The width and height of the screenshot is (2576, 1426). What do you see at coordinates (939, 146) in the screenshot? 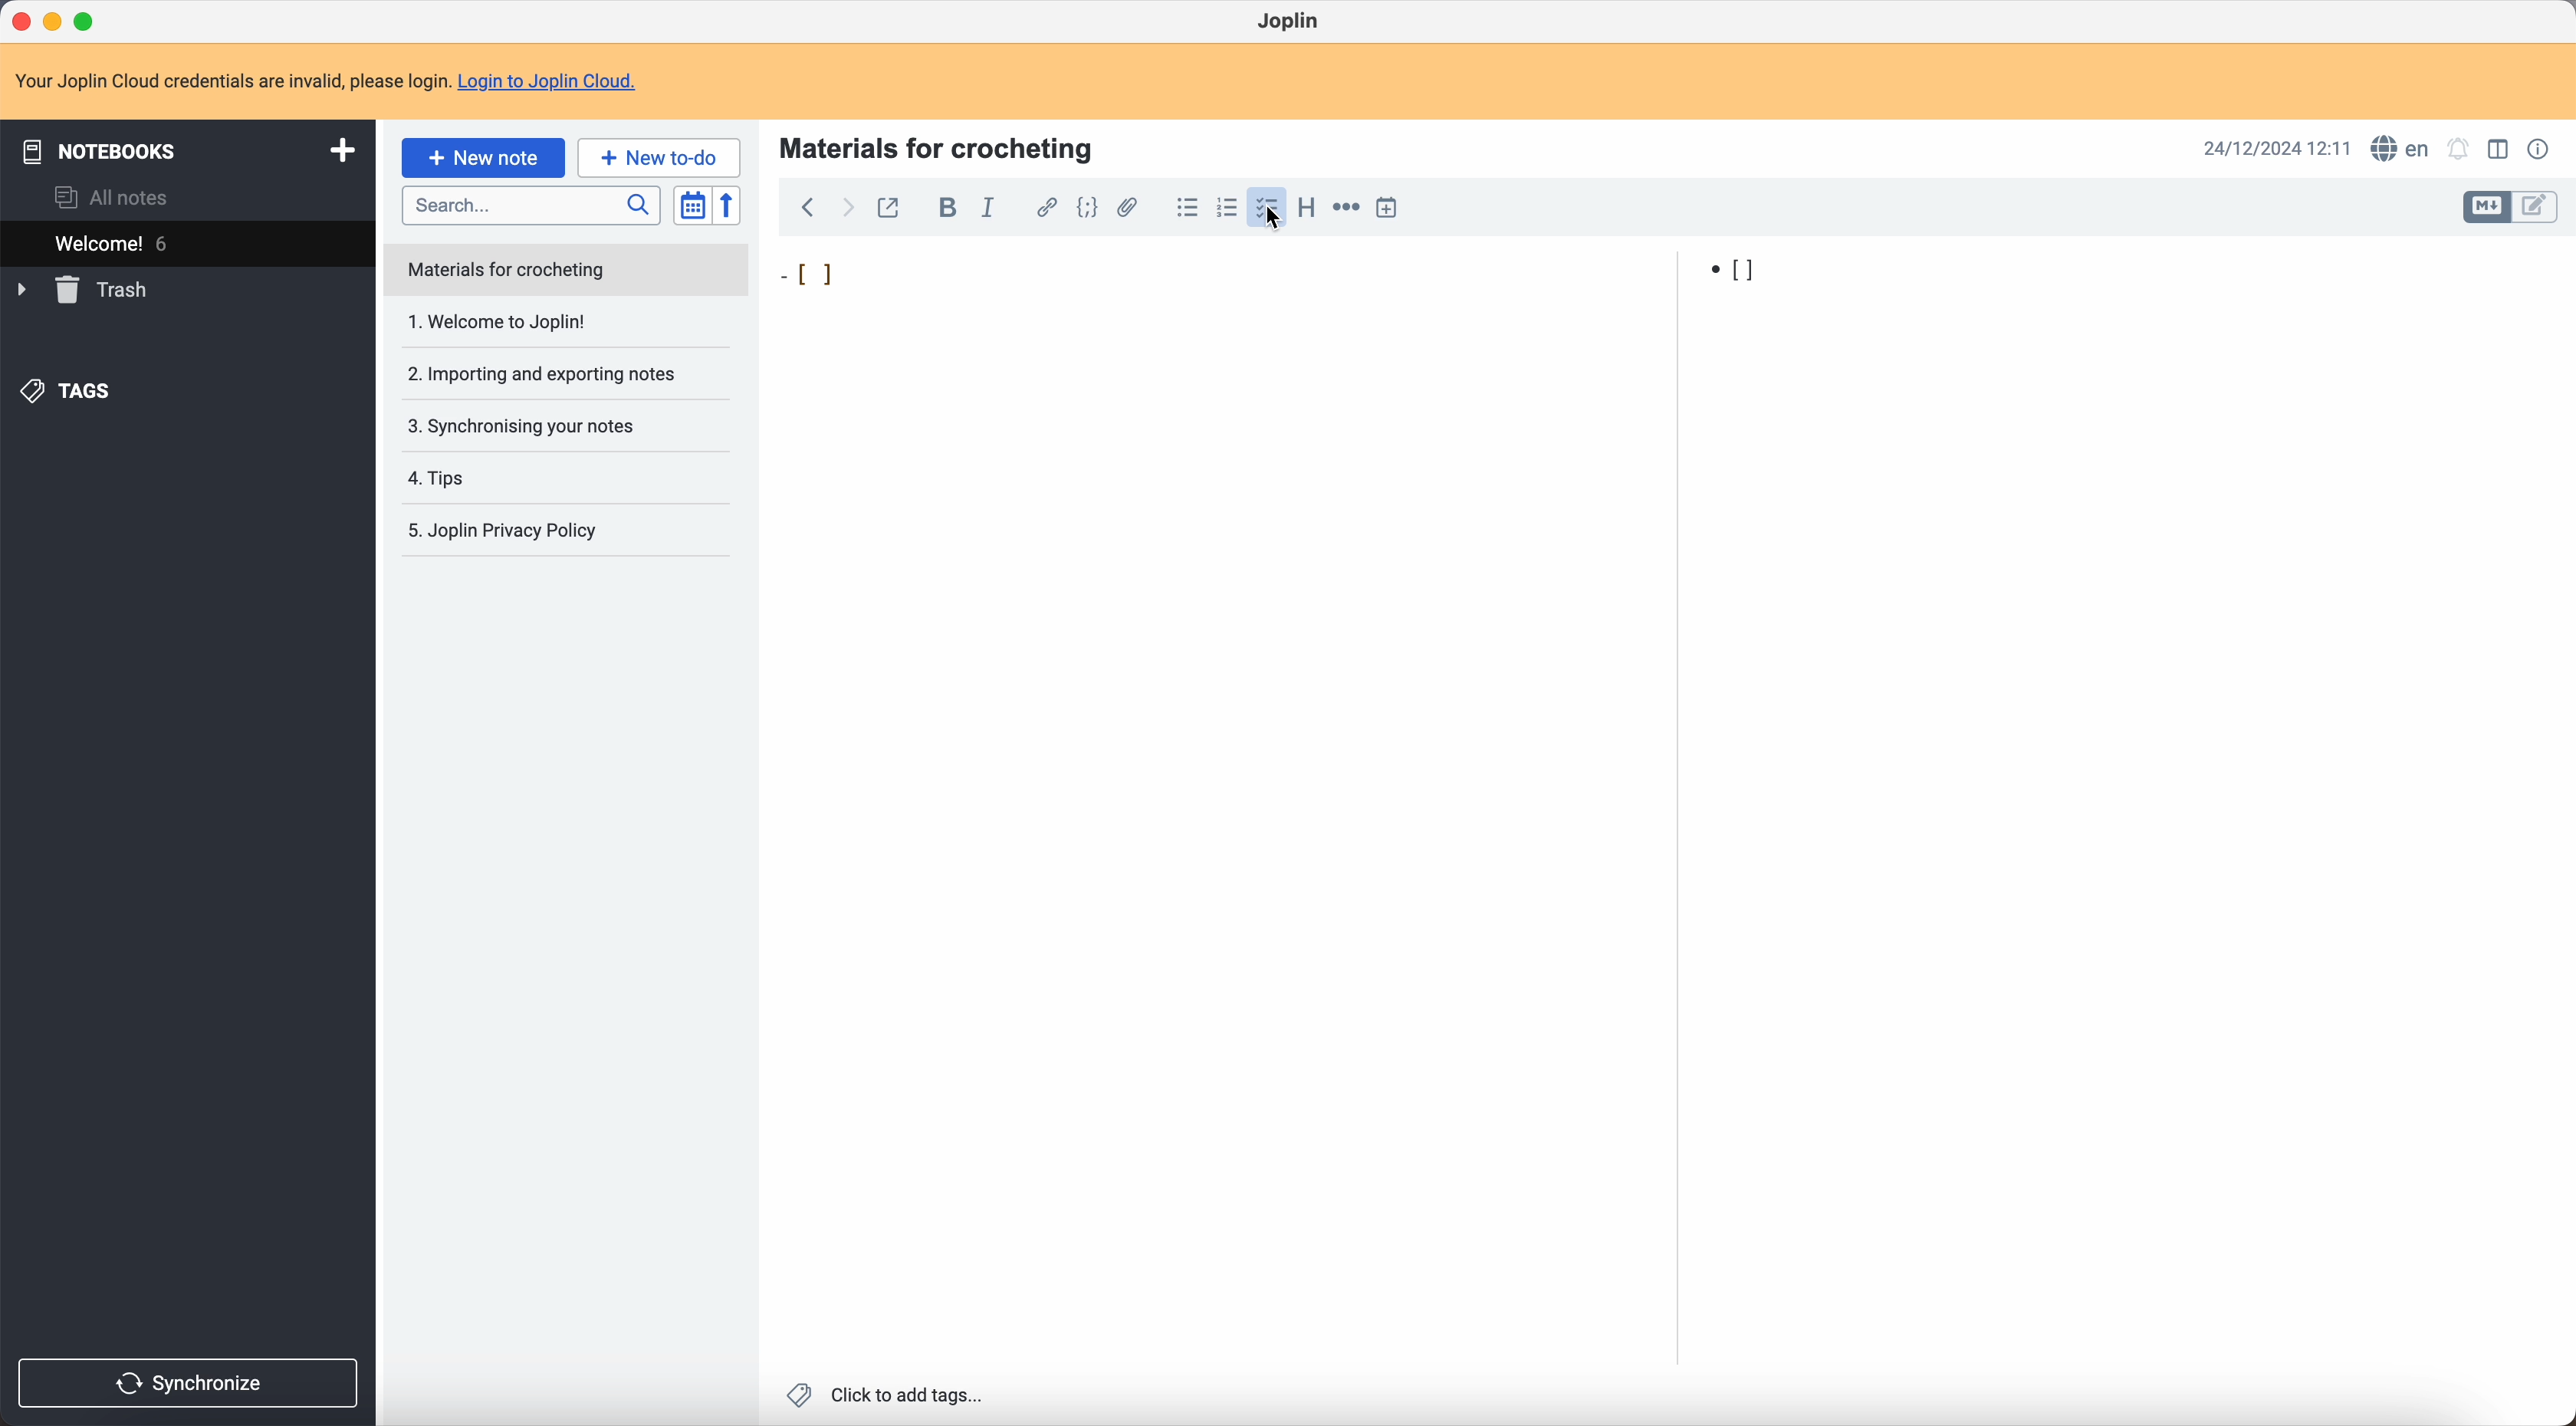
I see `materials for crocheting` at bounding box center [939, 146].